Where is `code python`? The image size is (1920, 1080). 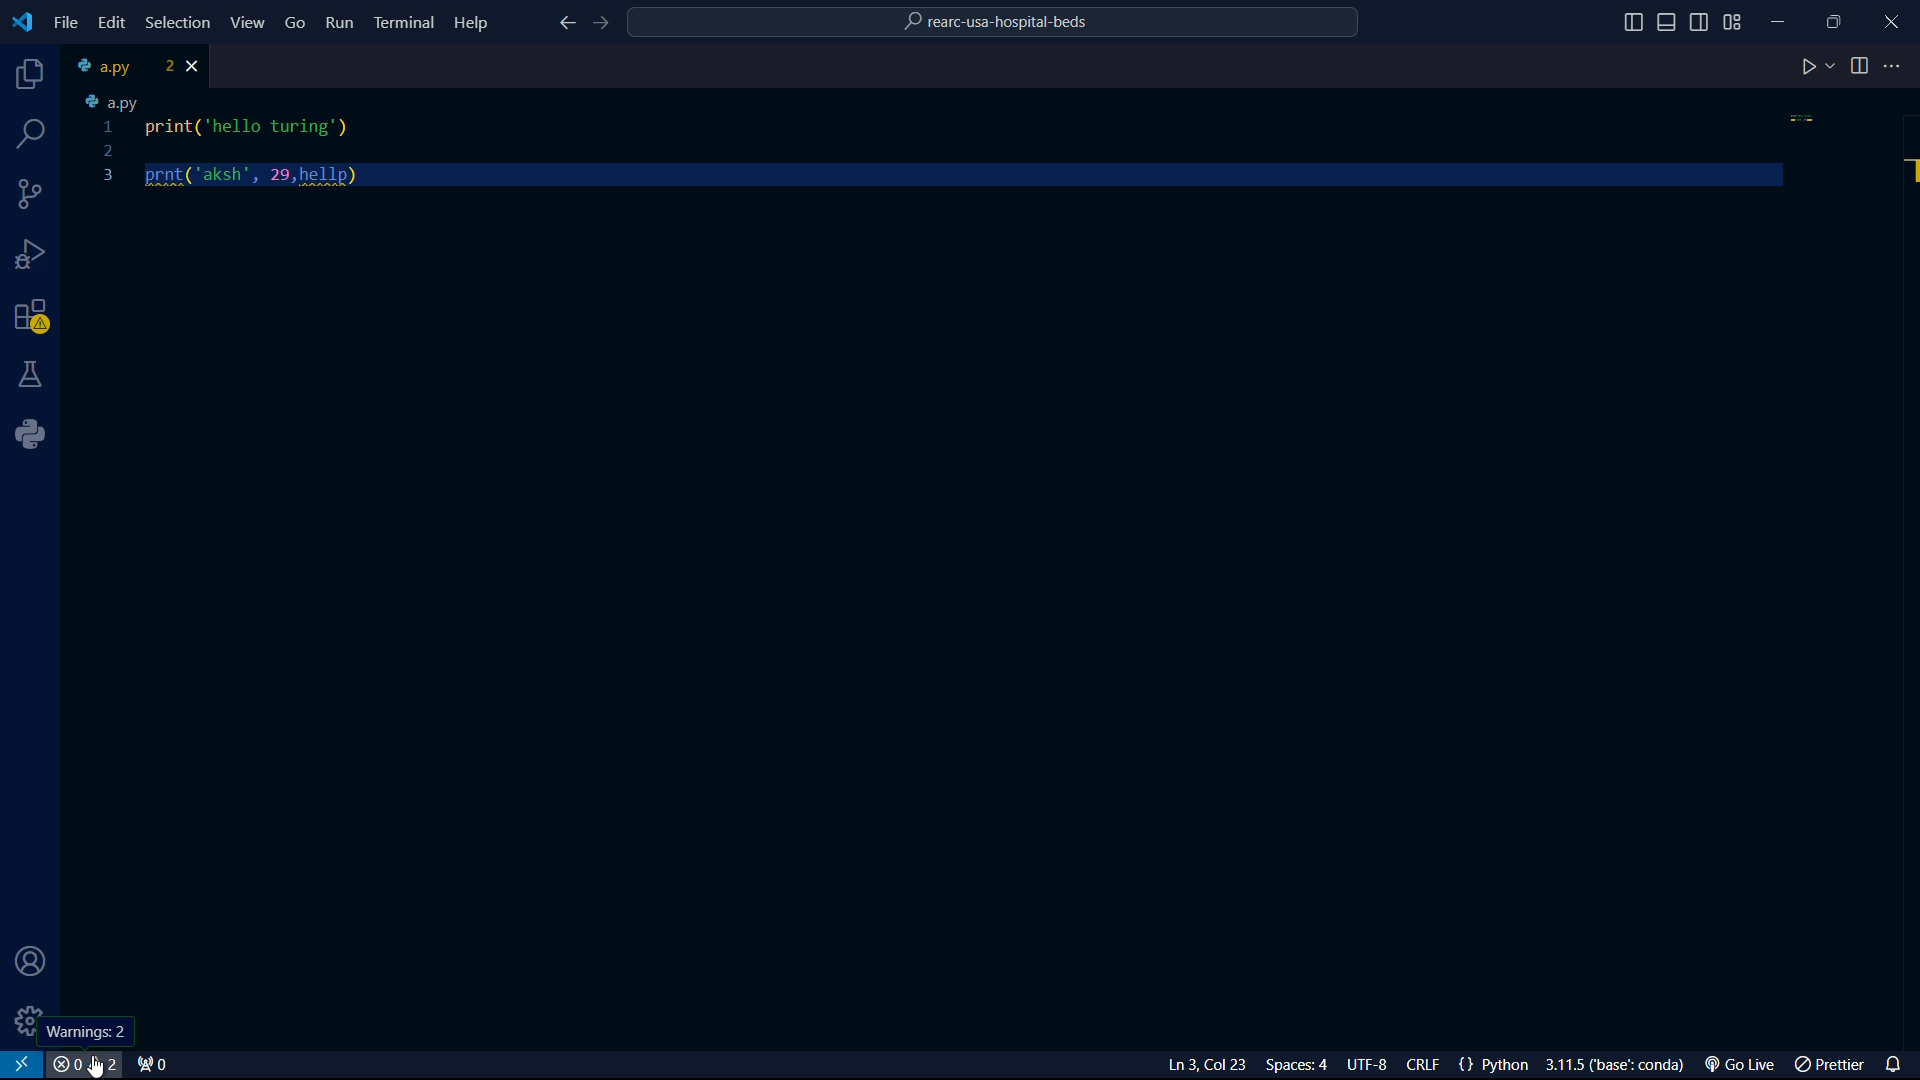 code python is located at coordinates (945, 143).